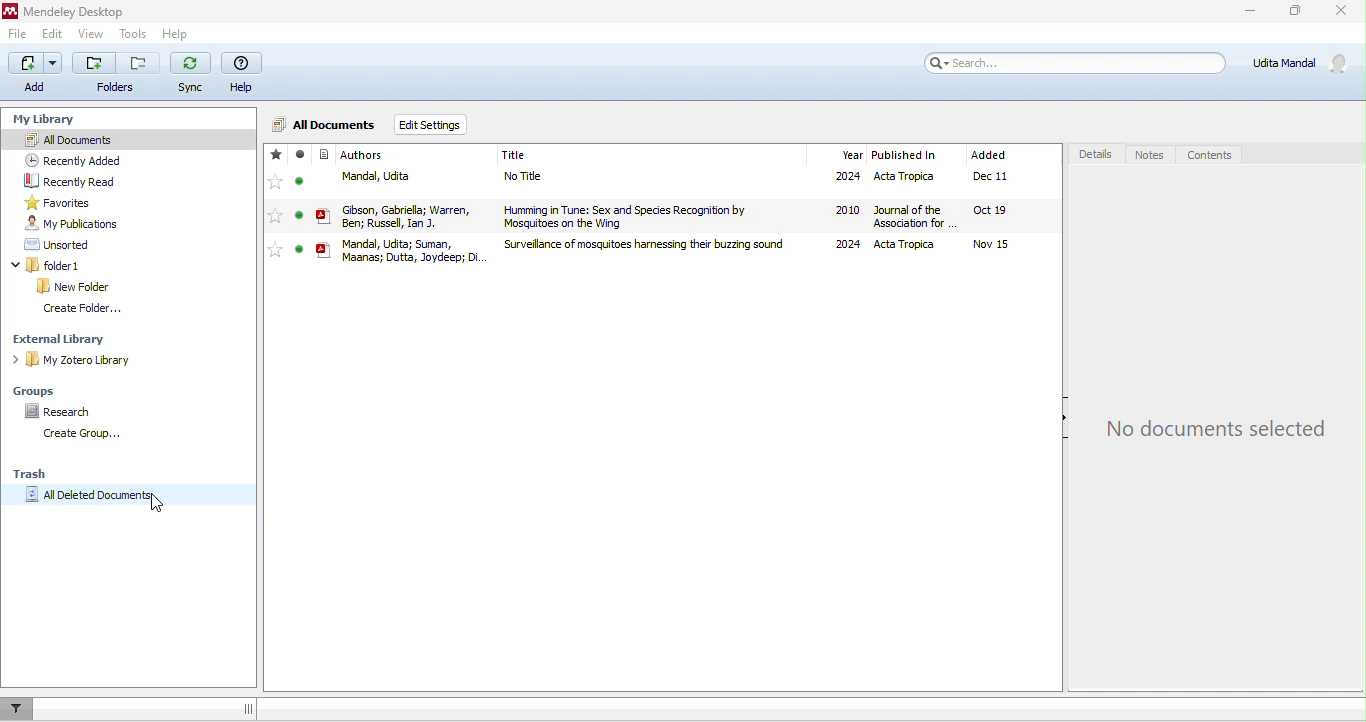 This screenshot has width=1366, height=722. What do you see at coordinates (994, 149) in the screenshot?
I see `added` at bounding box center [994, 149].